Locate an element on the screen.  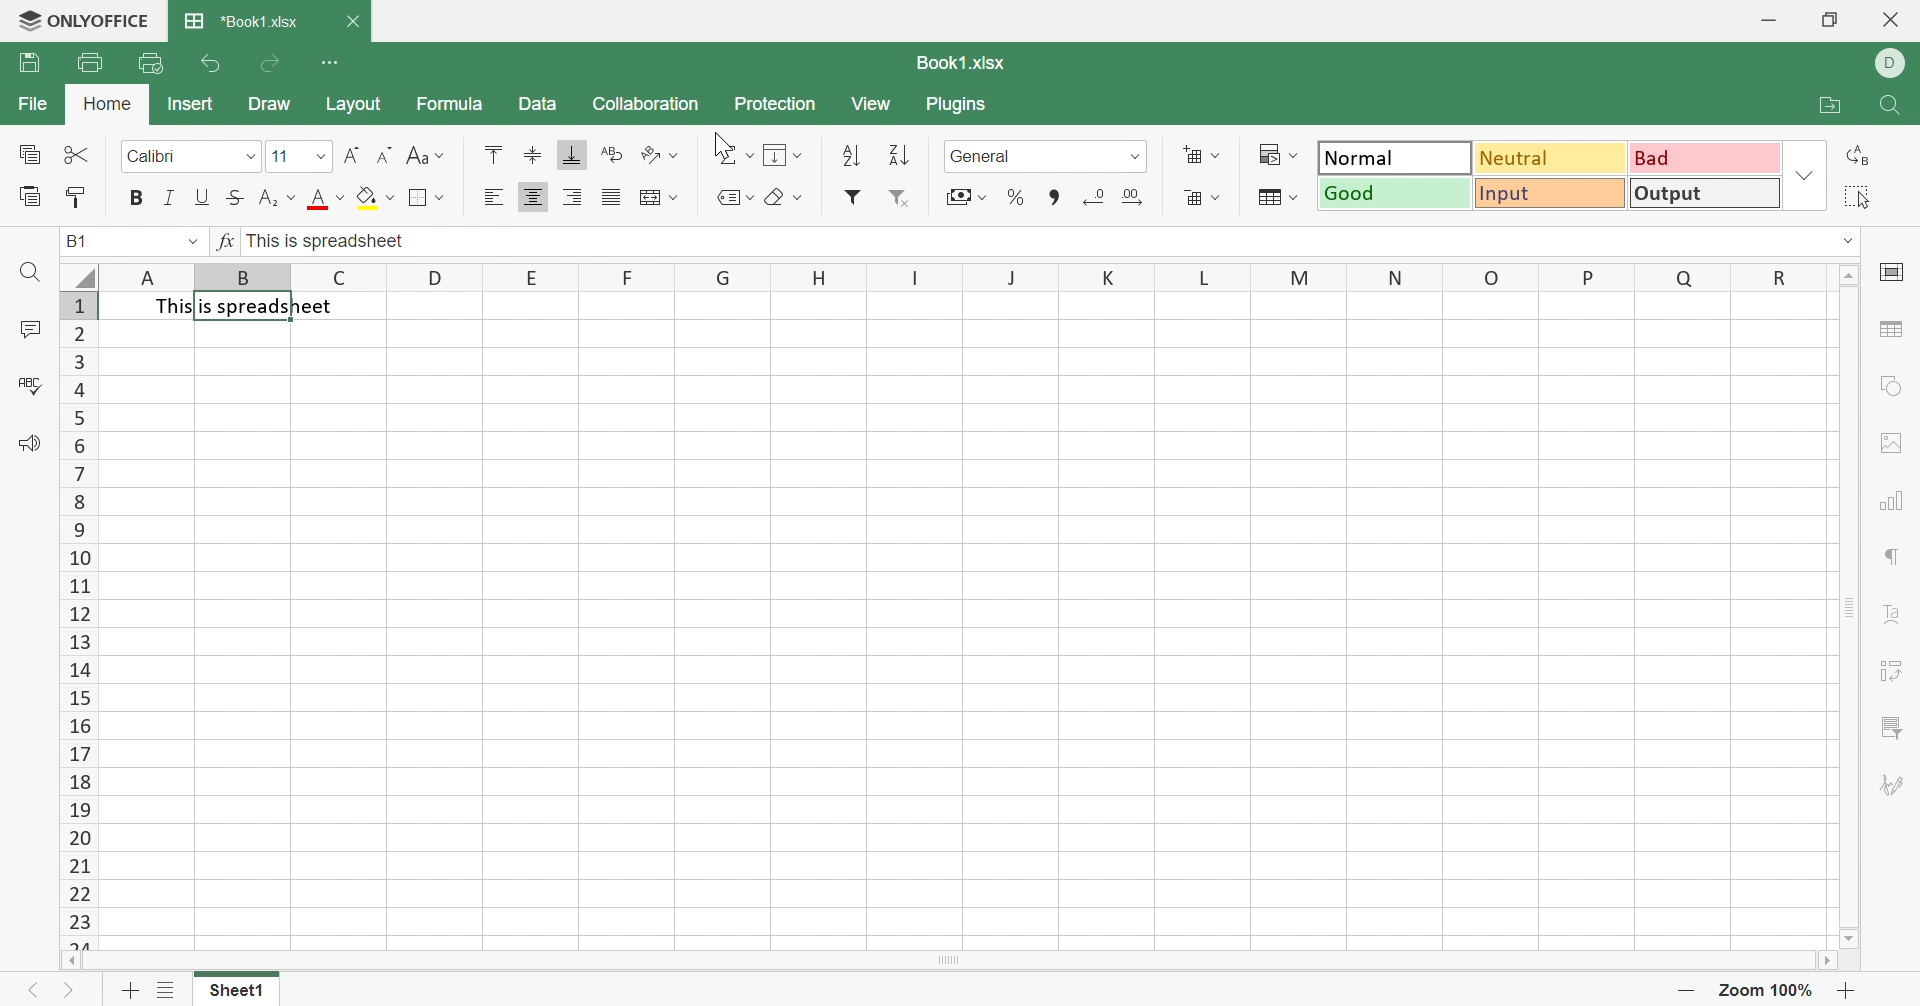
Copy Style is located at coordinates (78, 197).